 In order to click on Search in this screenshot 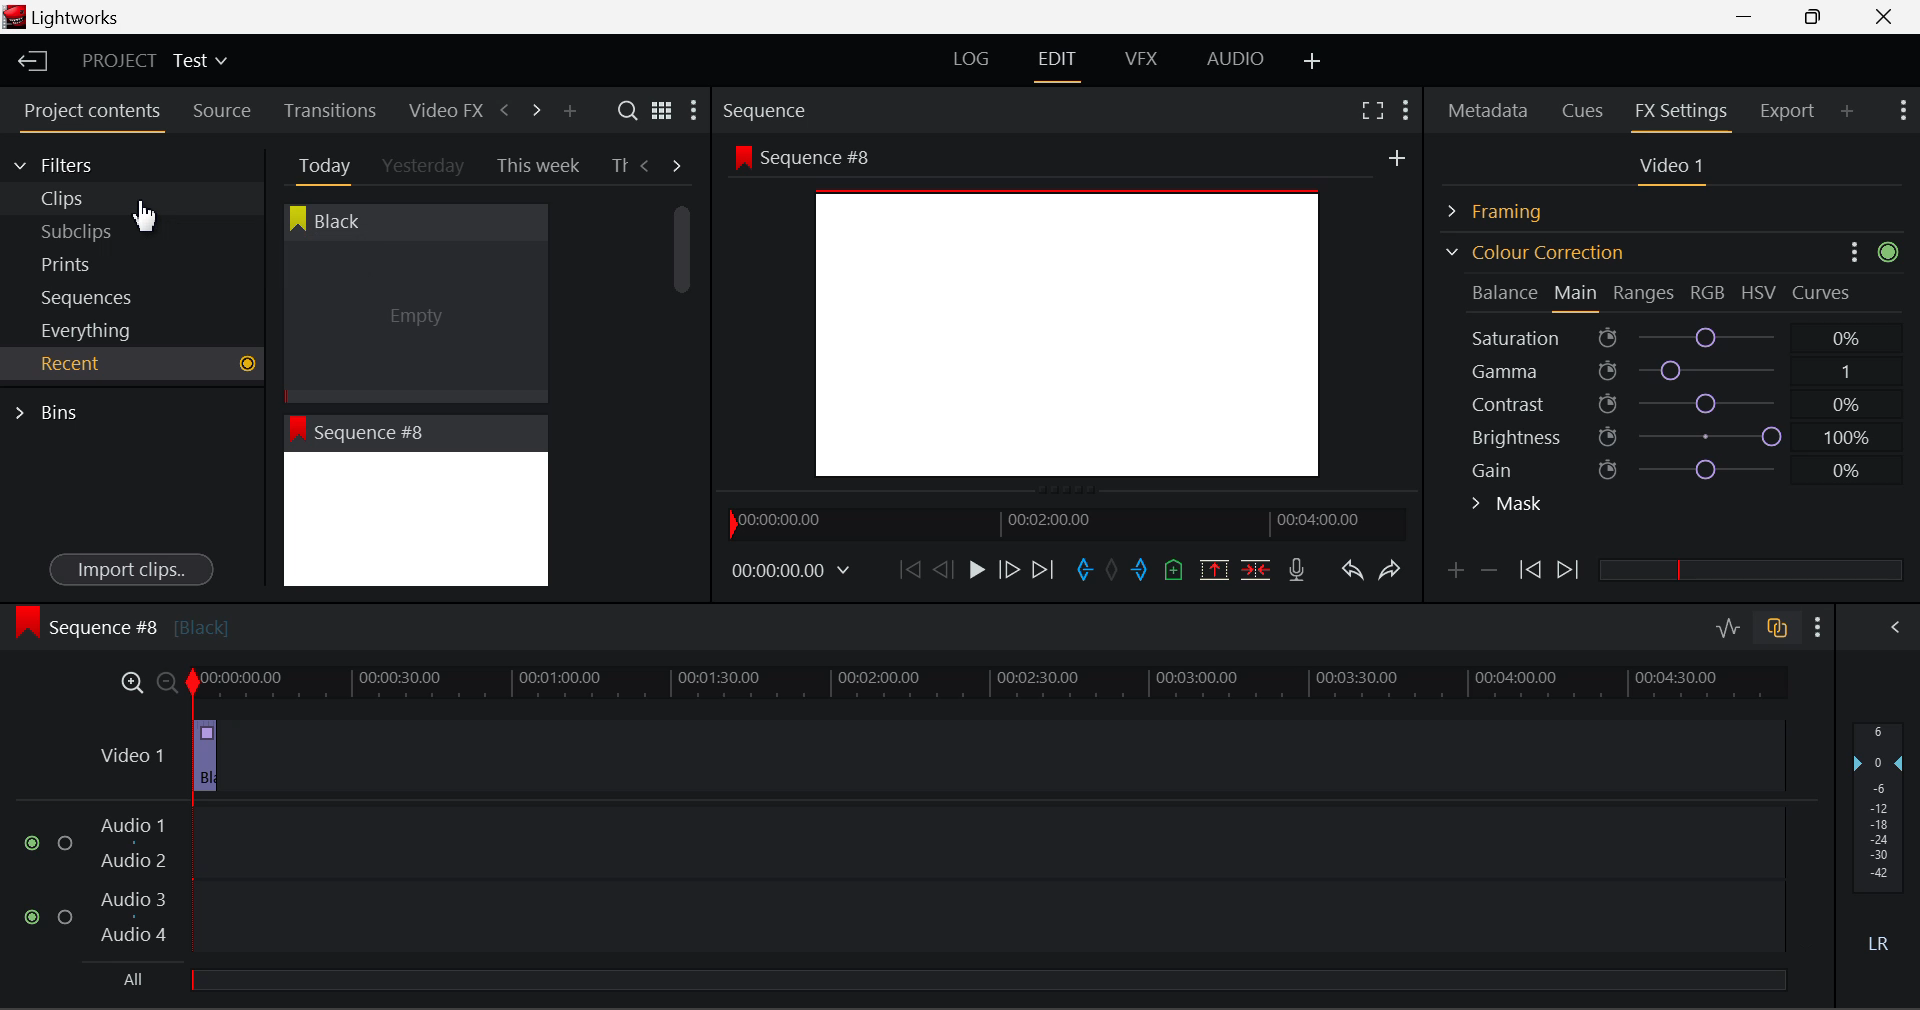, I will do `click(630, 111)`.